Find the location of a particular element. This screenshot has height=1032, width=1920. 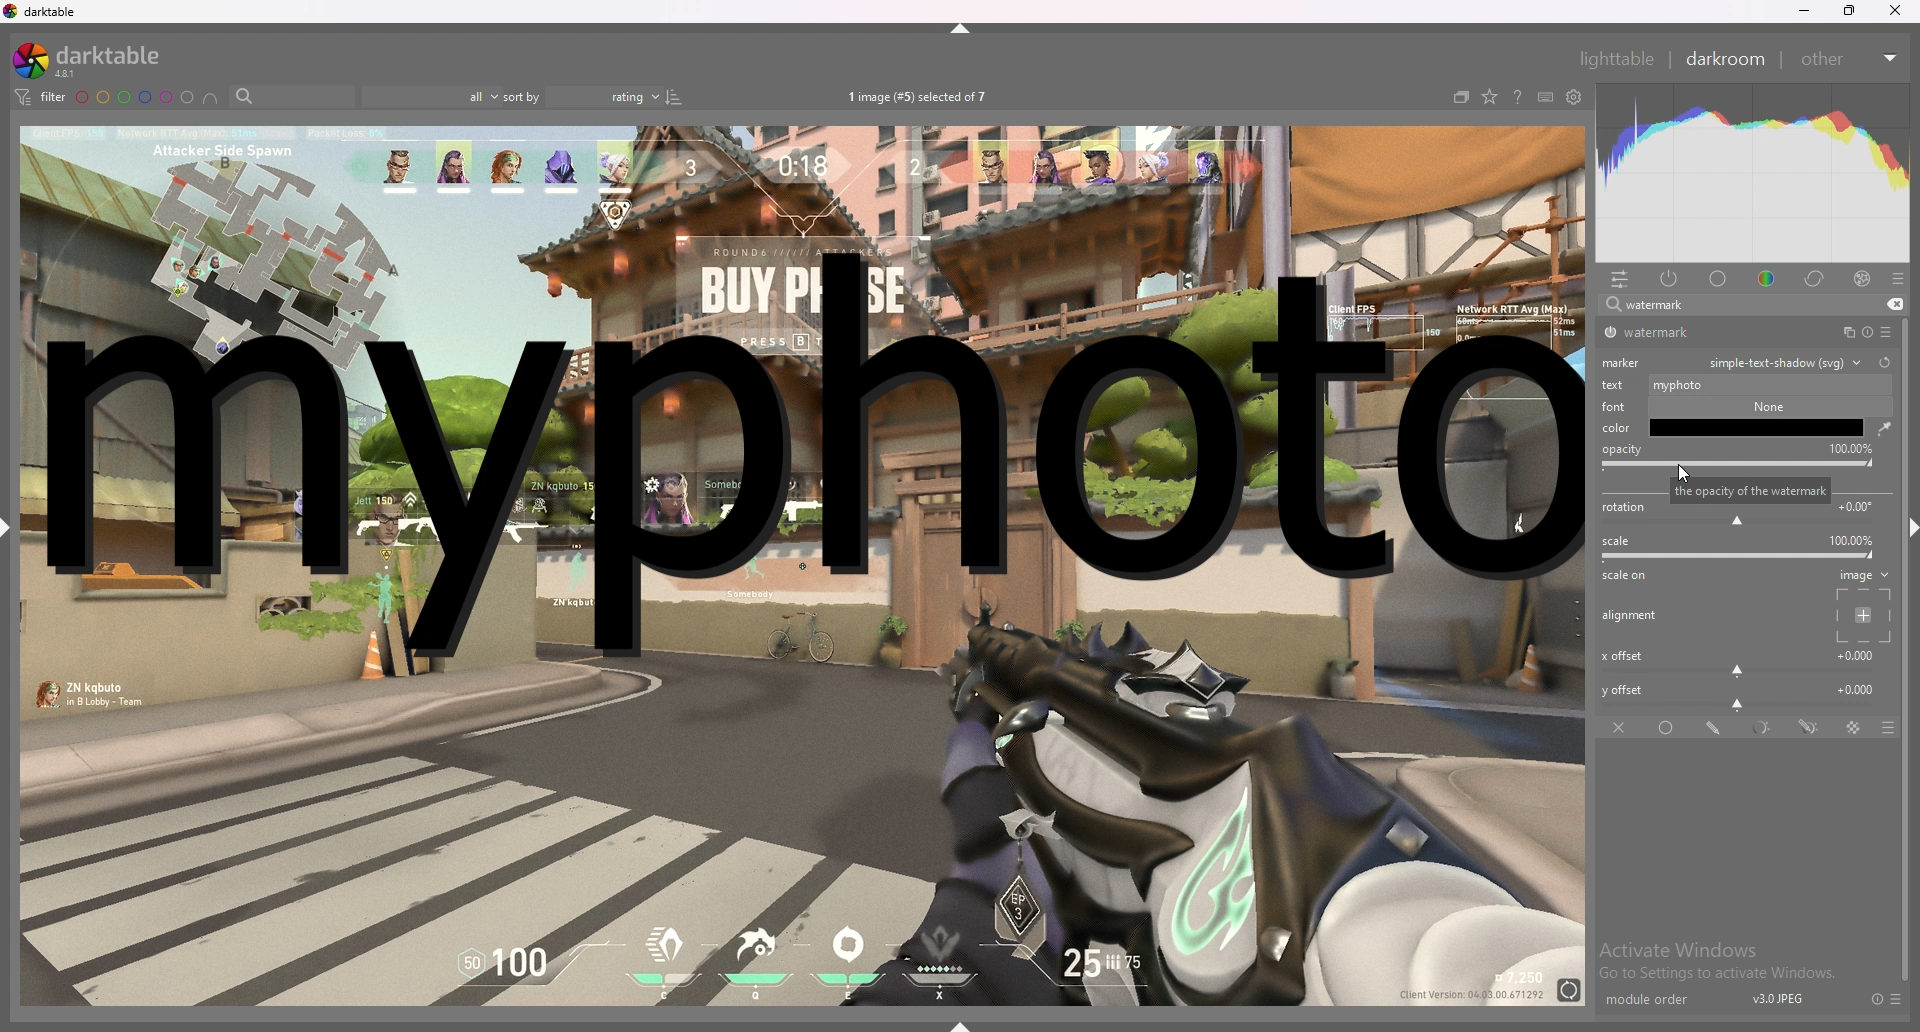

lighttable is located at coordinates (1616, 58).